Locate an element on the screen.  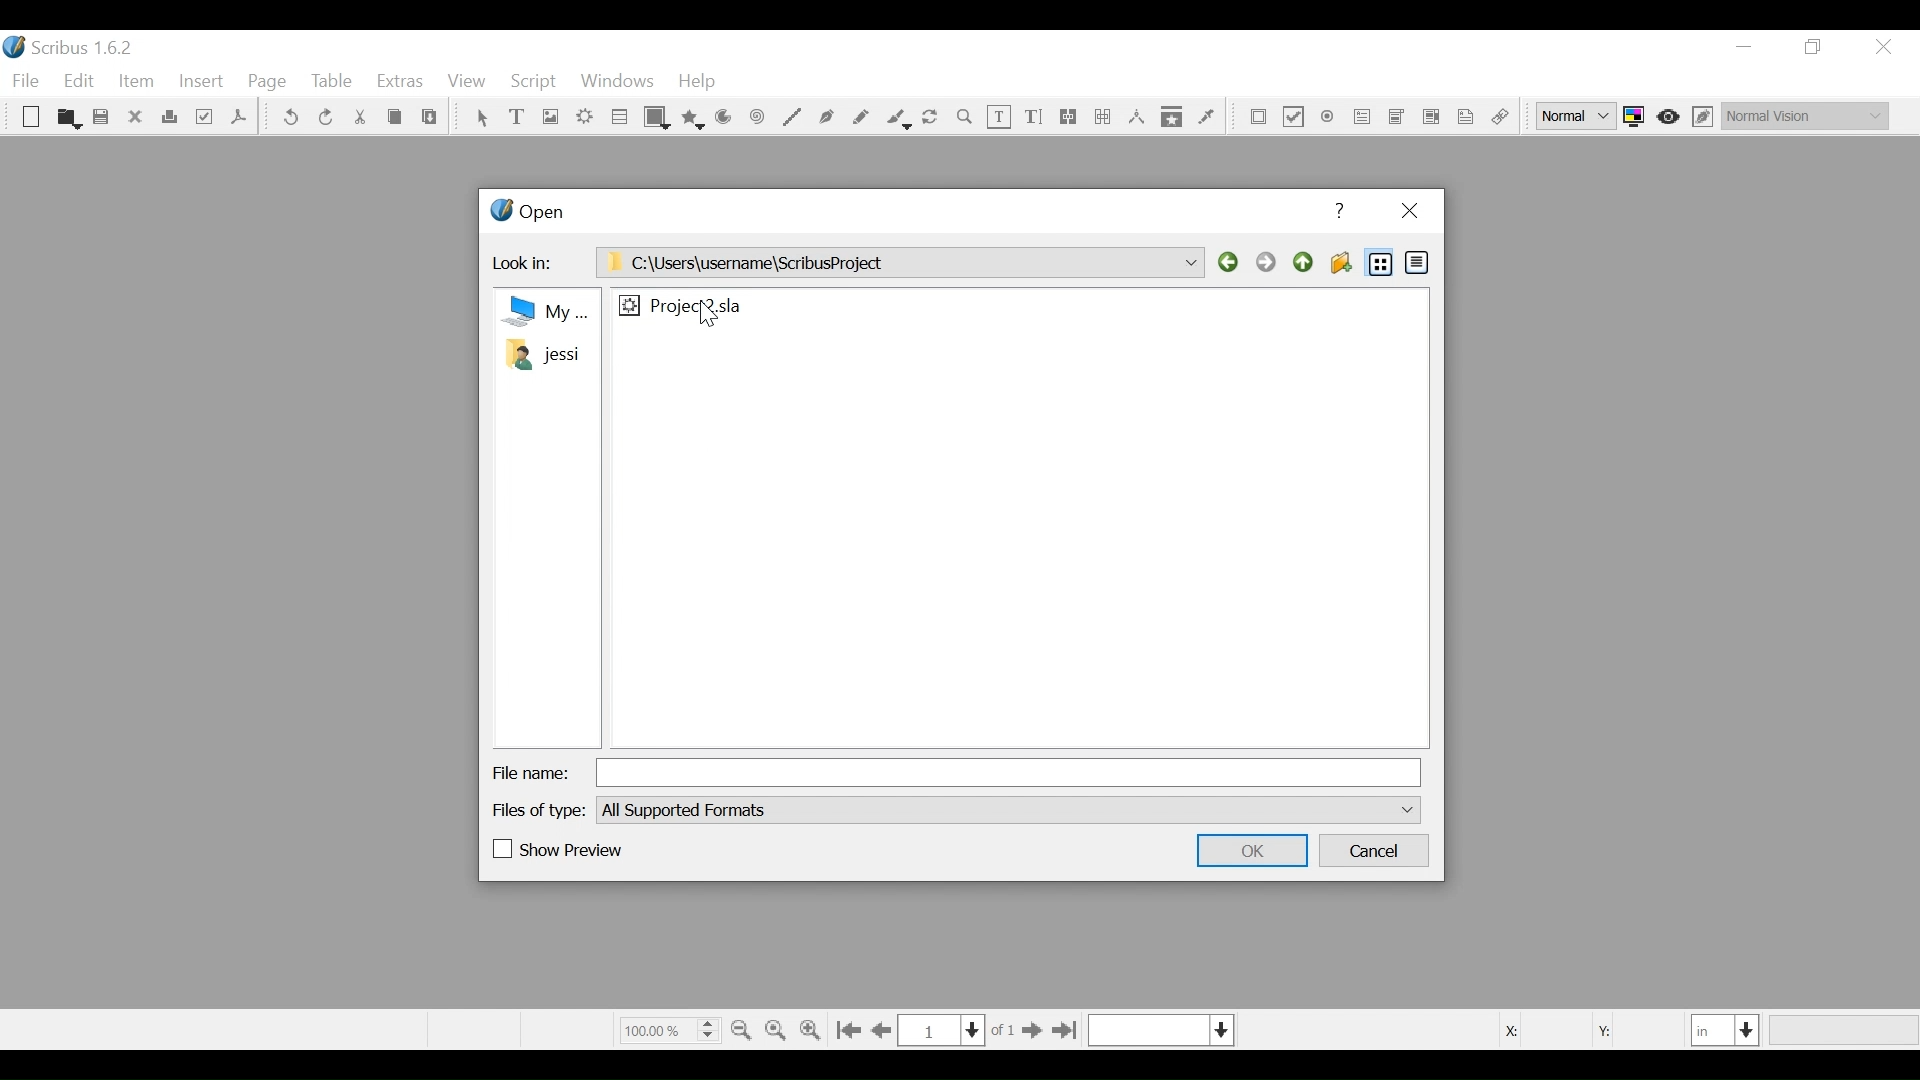
Script is located at coordinates (535, 82).